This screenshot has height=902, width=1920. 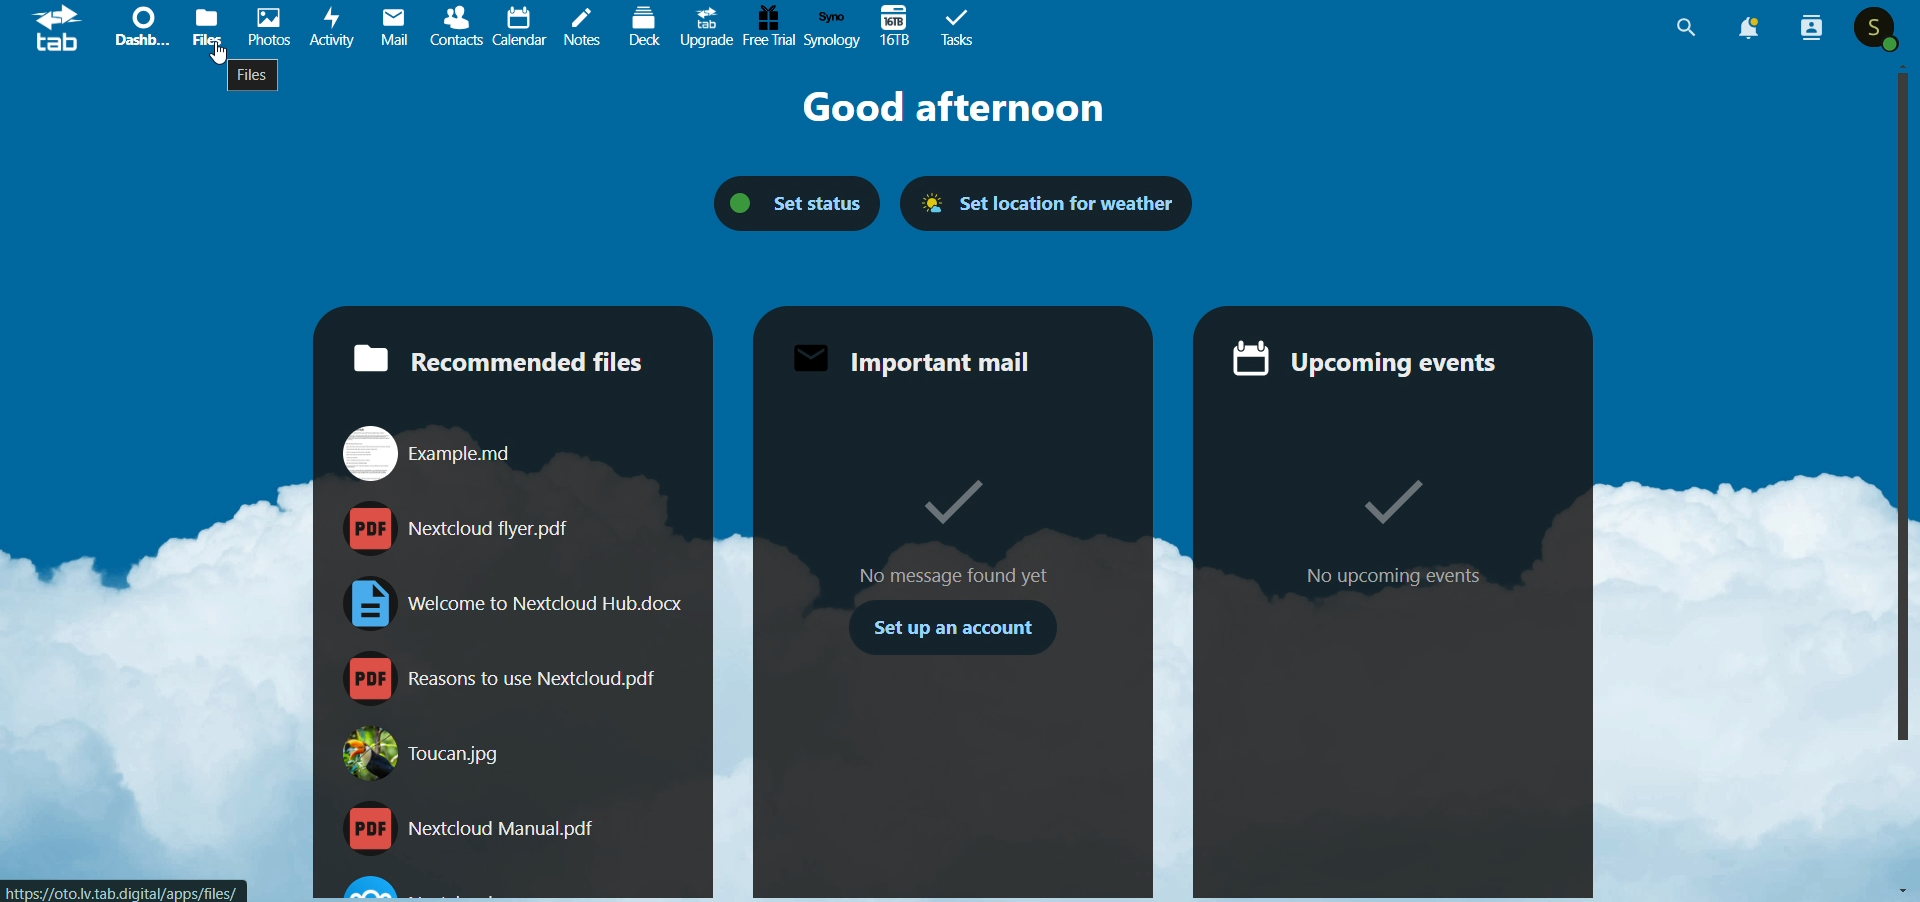 I want to click on files, so click(x=247, y=77).